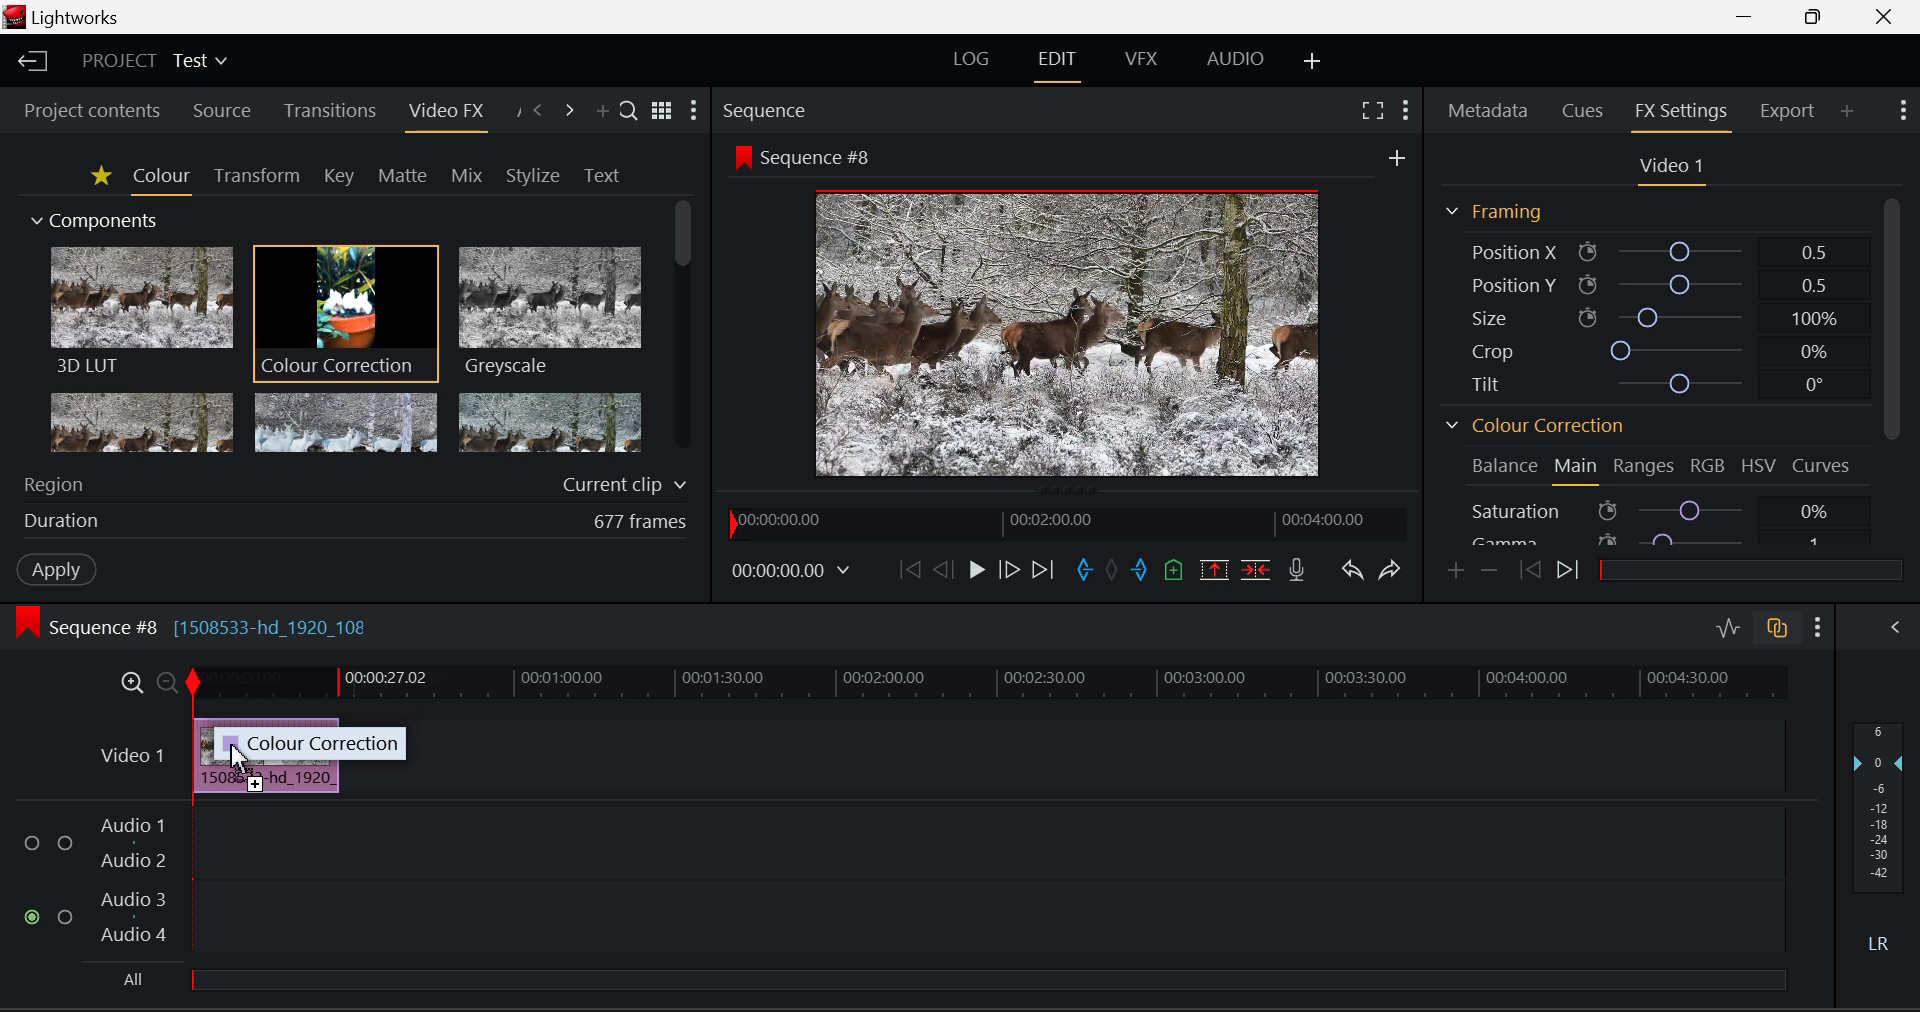  What do you see at coordinates (1645, 468) in the screenshot?
I see `Ranges` at bounding box center [1645, 468].